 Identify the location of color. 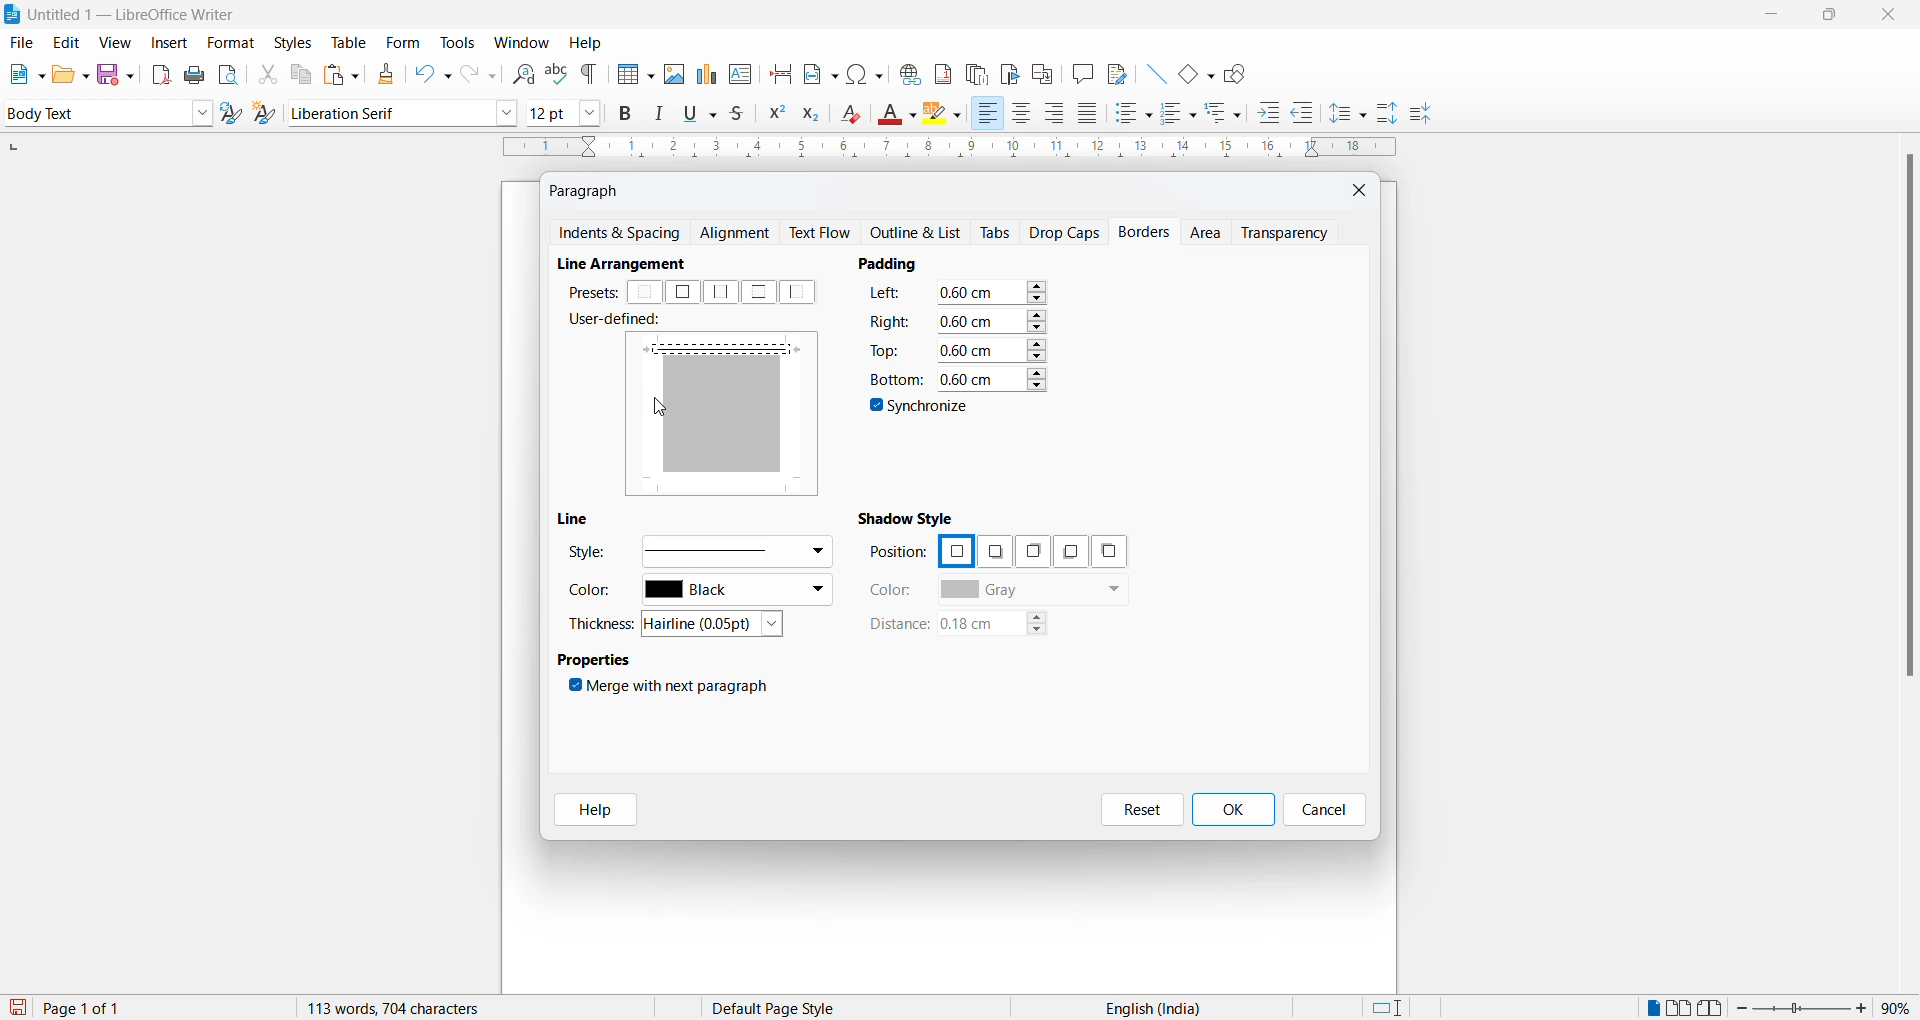
(892, 590).